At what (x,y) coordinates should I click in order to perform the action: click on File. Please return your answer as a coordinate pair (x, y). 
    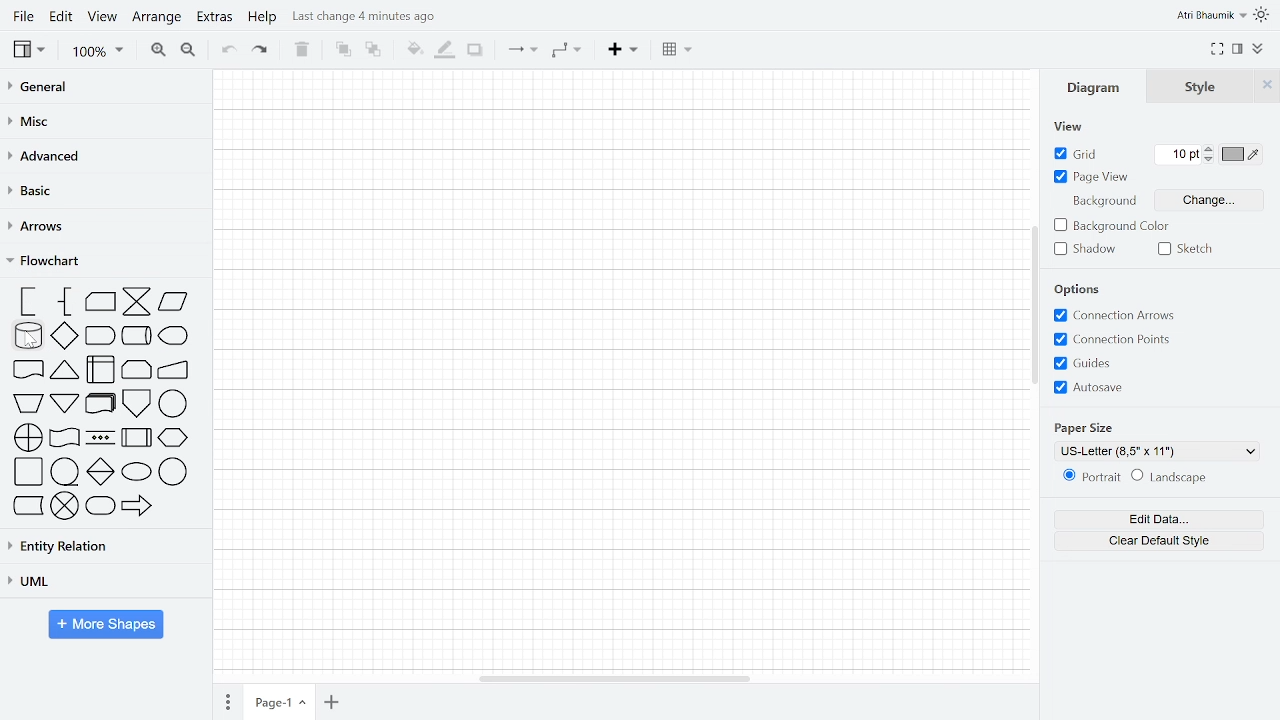
    Looking at the image, I should click on (21, 16).